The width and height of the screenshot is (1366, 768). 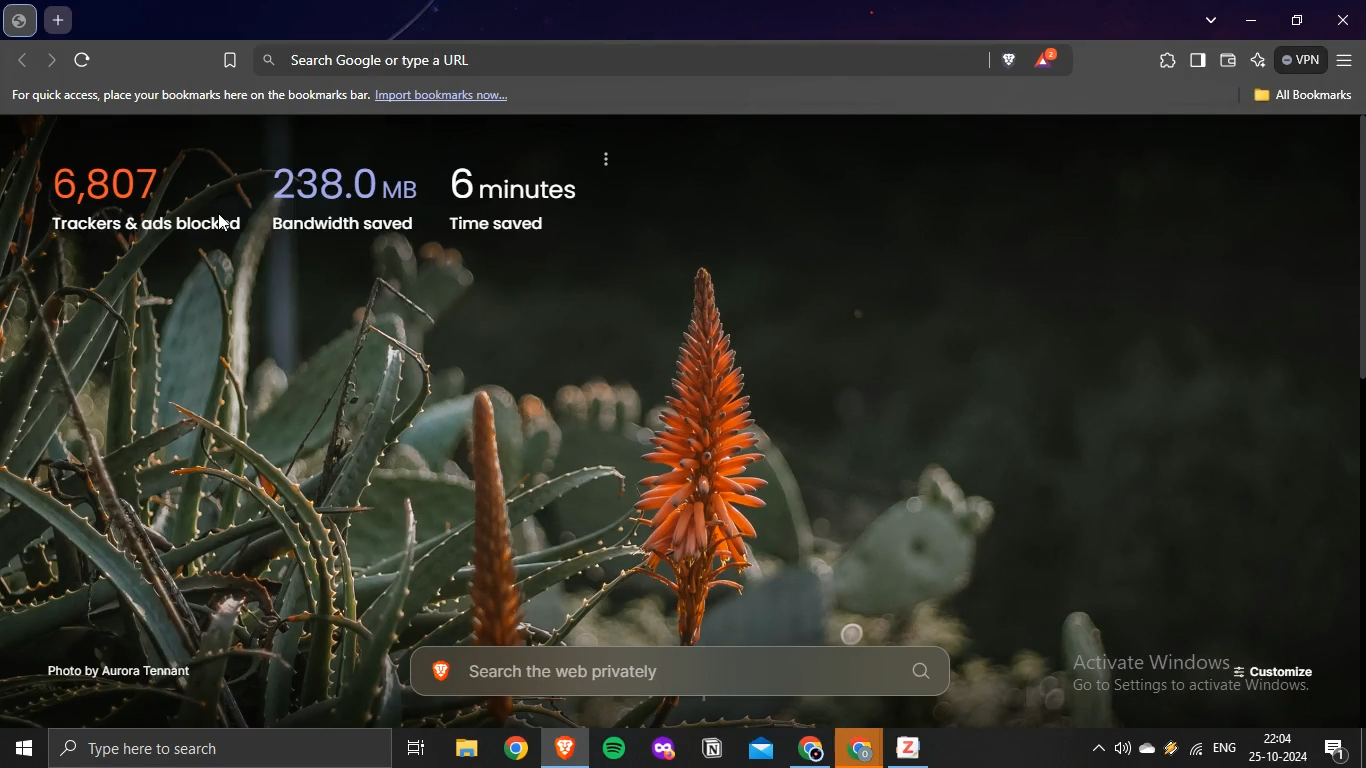 What do you see at coordinates (301, 94) in the screenshot?
I see `import bookmarks` at bounding box center [301, 94].